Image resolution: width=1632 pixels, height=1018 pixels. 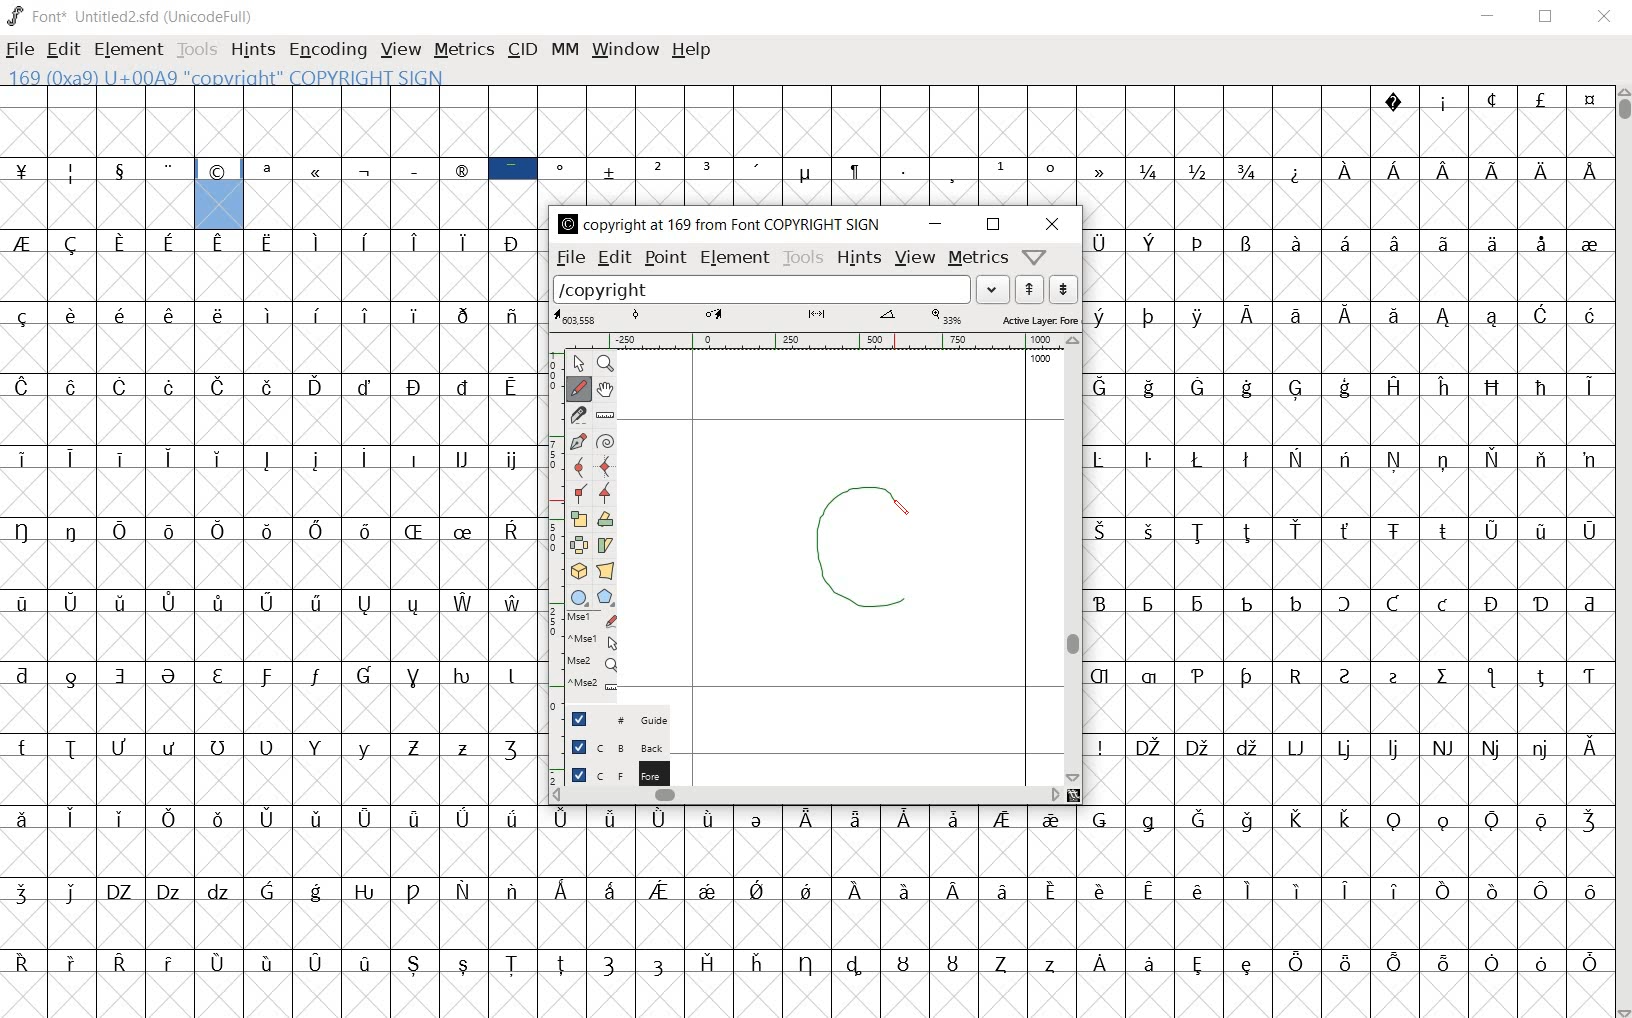 What do you see at coordinates (608, 467) in the screenshot?
I see `add a curve point always either horizontal or vertical` at bounding box center [608, 467].